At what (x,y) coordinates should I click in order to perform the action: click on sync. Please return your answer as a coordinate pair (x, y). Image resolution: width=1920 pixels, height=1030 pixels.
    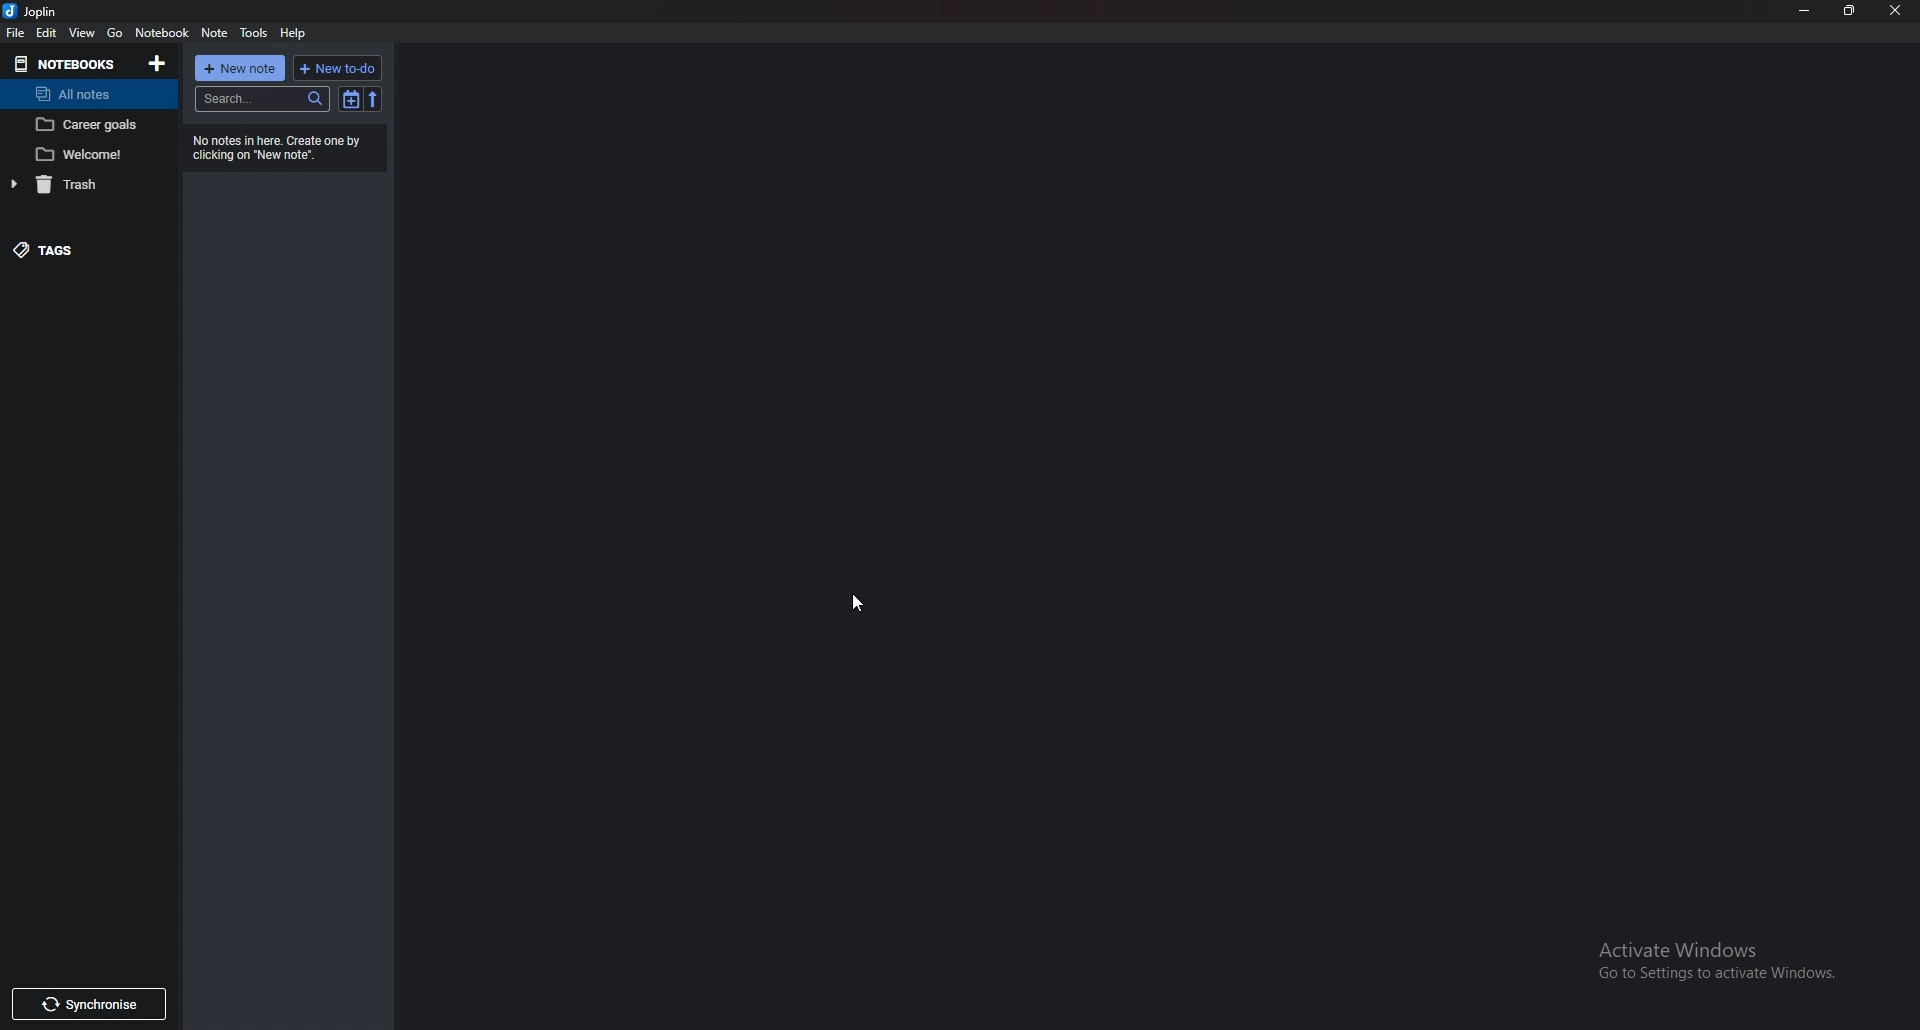
    Looking at the image, I should click on (87, 1007).